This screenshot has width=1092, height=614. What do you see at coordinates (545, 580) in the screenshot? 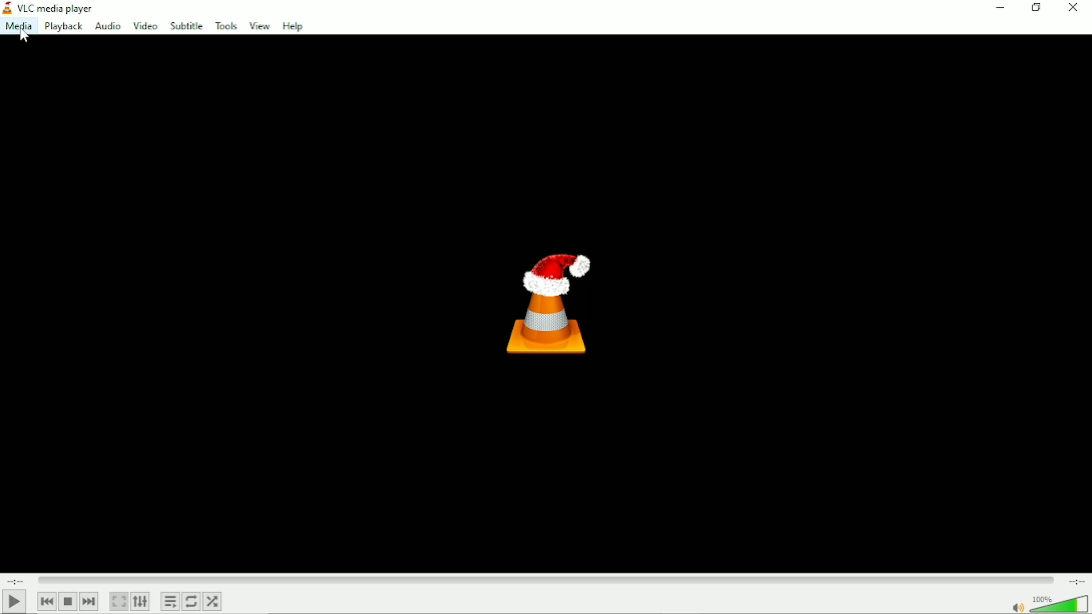
I see `Play duration` at bounding box center [545, 580].